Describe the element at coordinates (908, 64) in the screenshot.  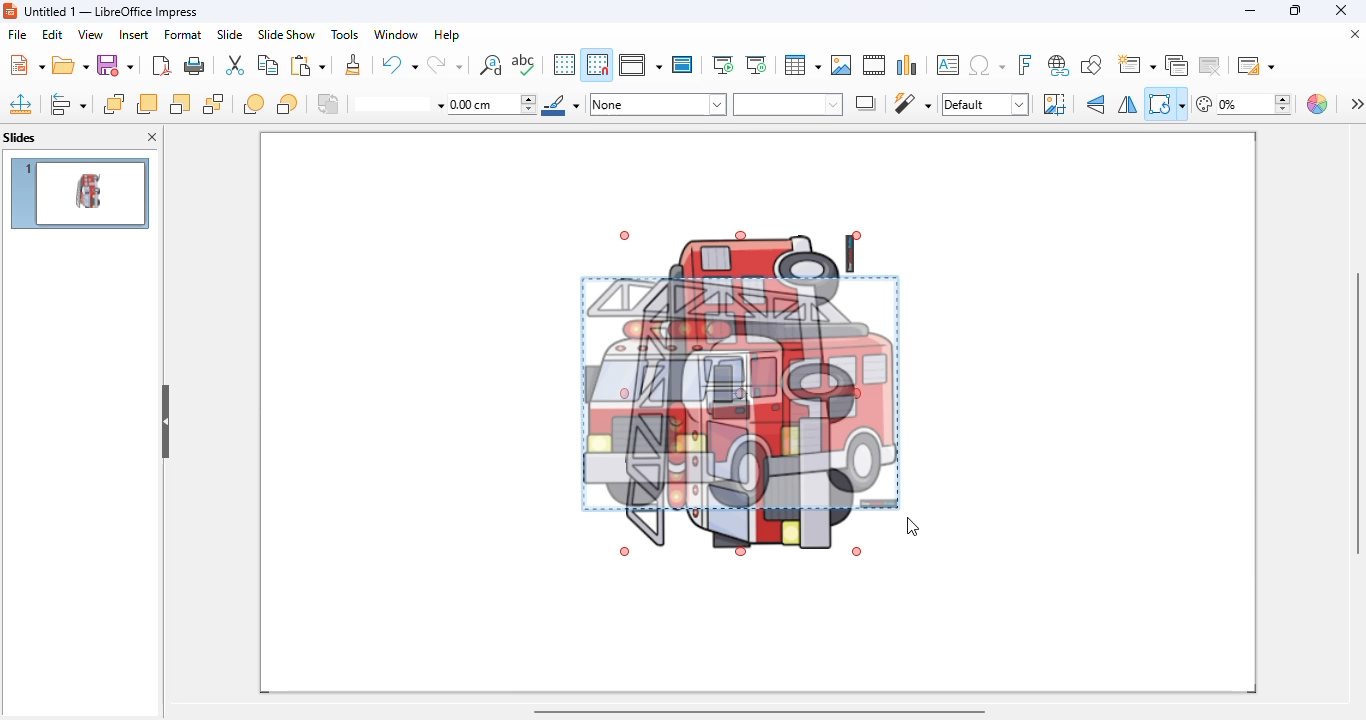
I see `insert chart` at that location.